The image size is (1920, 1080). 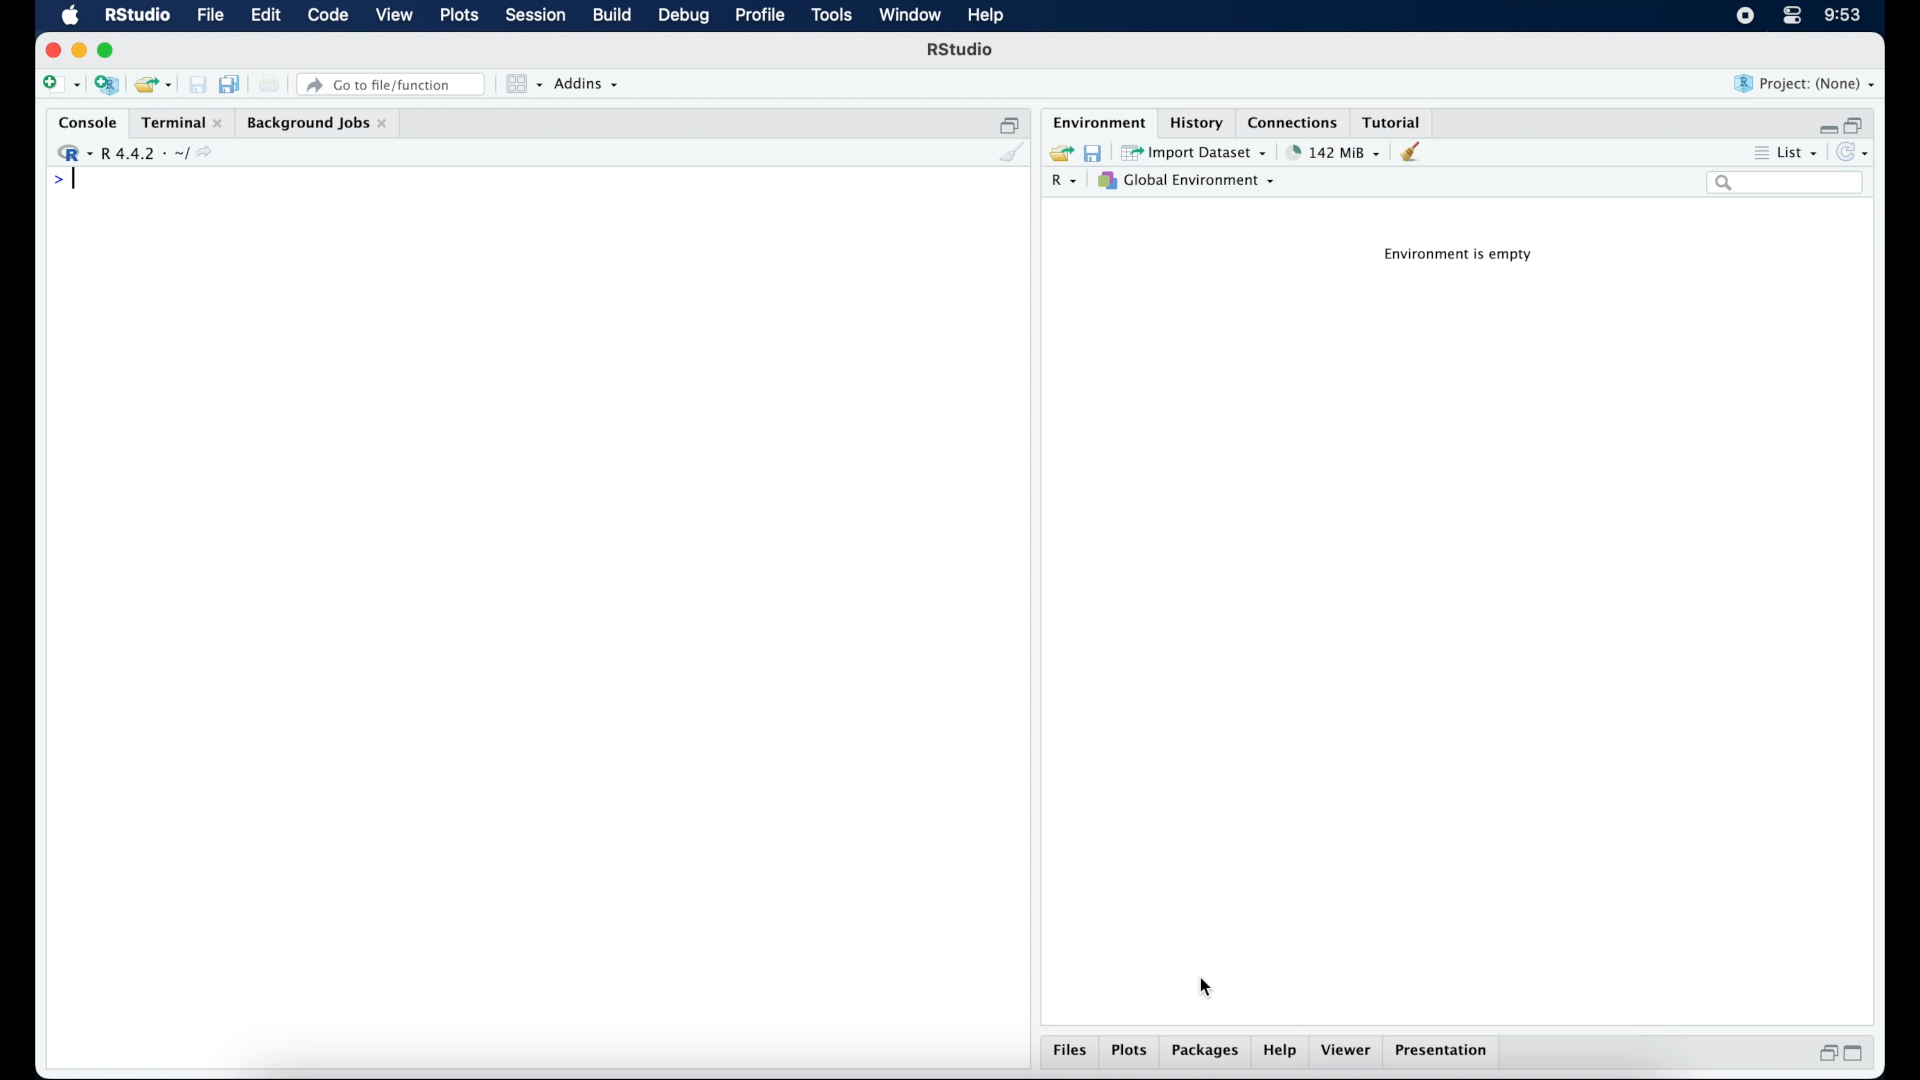 I want to click on load workspace, so click(x=1058, y=150).